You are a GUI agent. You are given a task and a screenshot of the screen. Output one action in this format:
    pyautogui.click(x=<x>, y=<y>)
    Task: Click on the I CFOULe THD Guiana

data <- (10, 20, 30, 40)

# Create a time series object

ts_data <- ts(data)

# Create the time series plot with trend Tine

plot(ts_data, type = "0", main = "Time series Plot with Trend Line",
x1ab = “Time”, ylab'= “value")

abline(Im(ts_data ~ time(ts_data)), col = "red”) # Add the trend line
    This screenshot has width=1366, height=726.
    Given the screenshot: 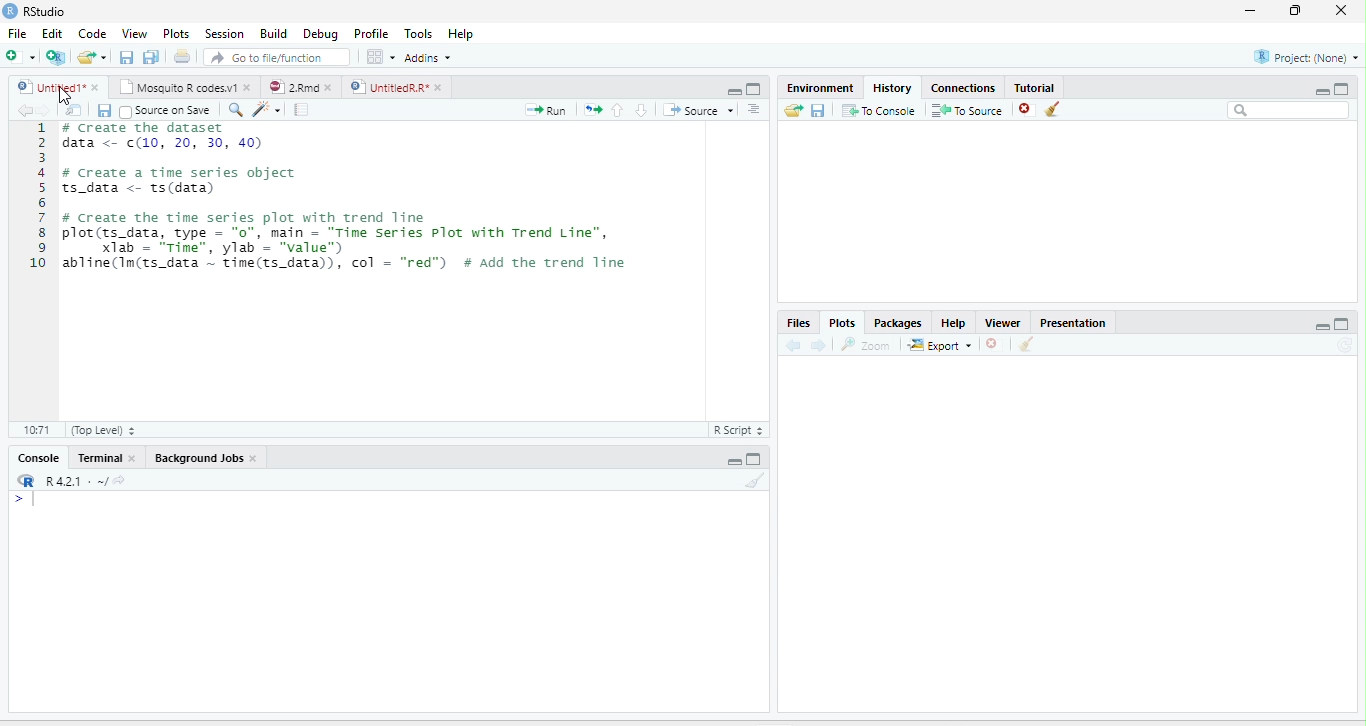 What is the action you would take?
    pyautogui.click(x=347, y=199)
    